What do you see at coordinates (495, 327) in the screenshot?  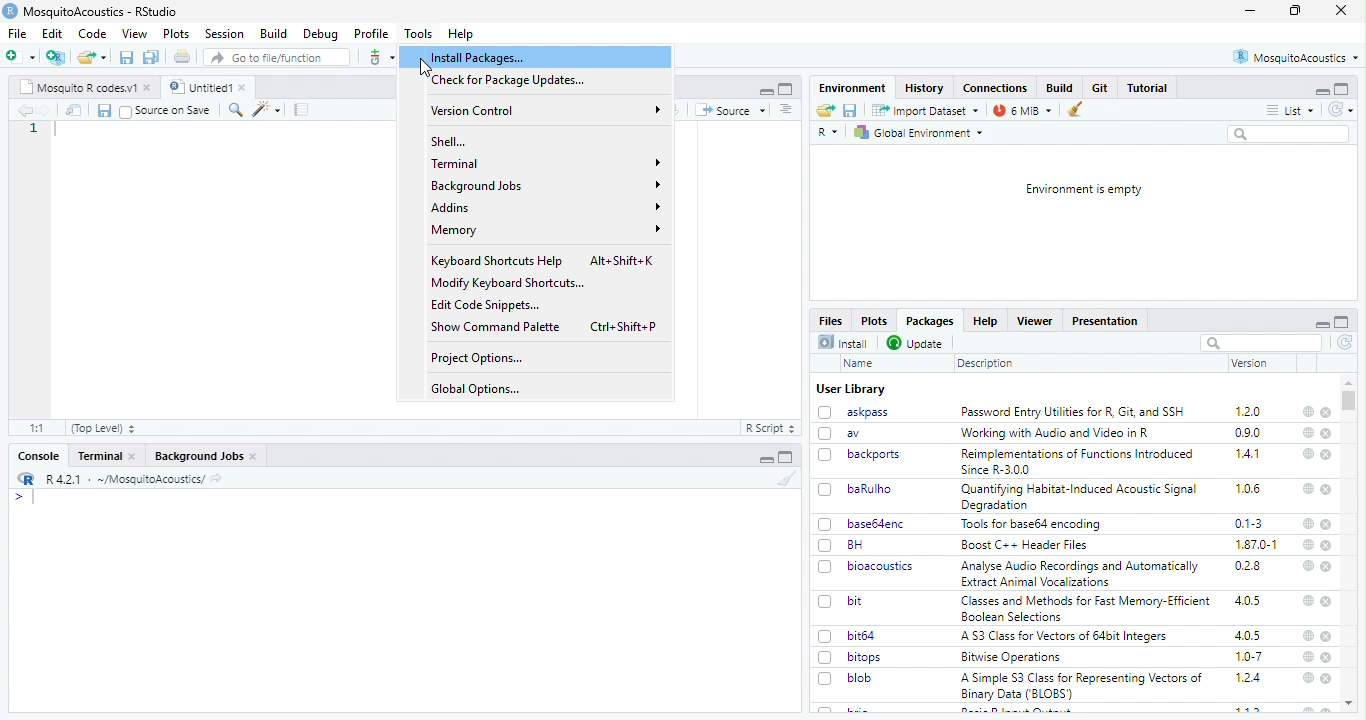 I see `‘Show Command Palette` at bounding box center [495, 327].